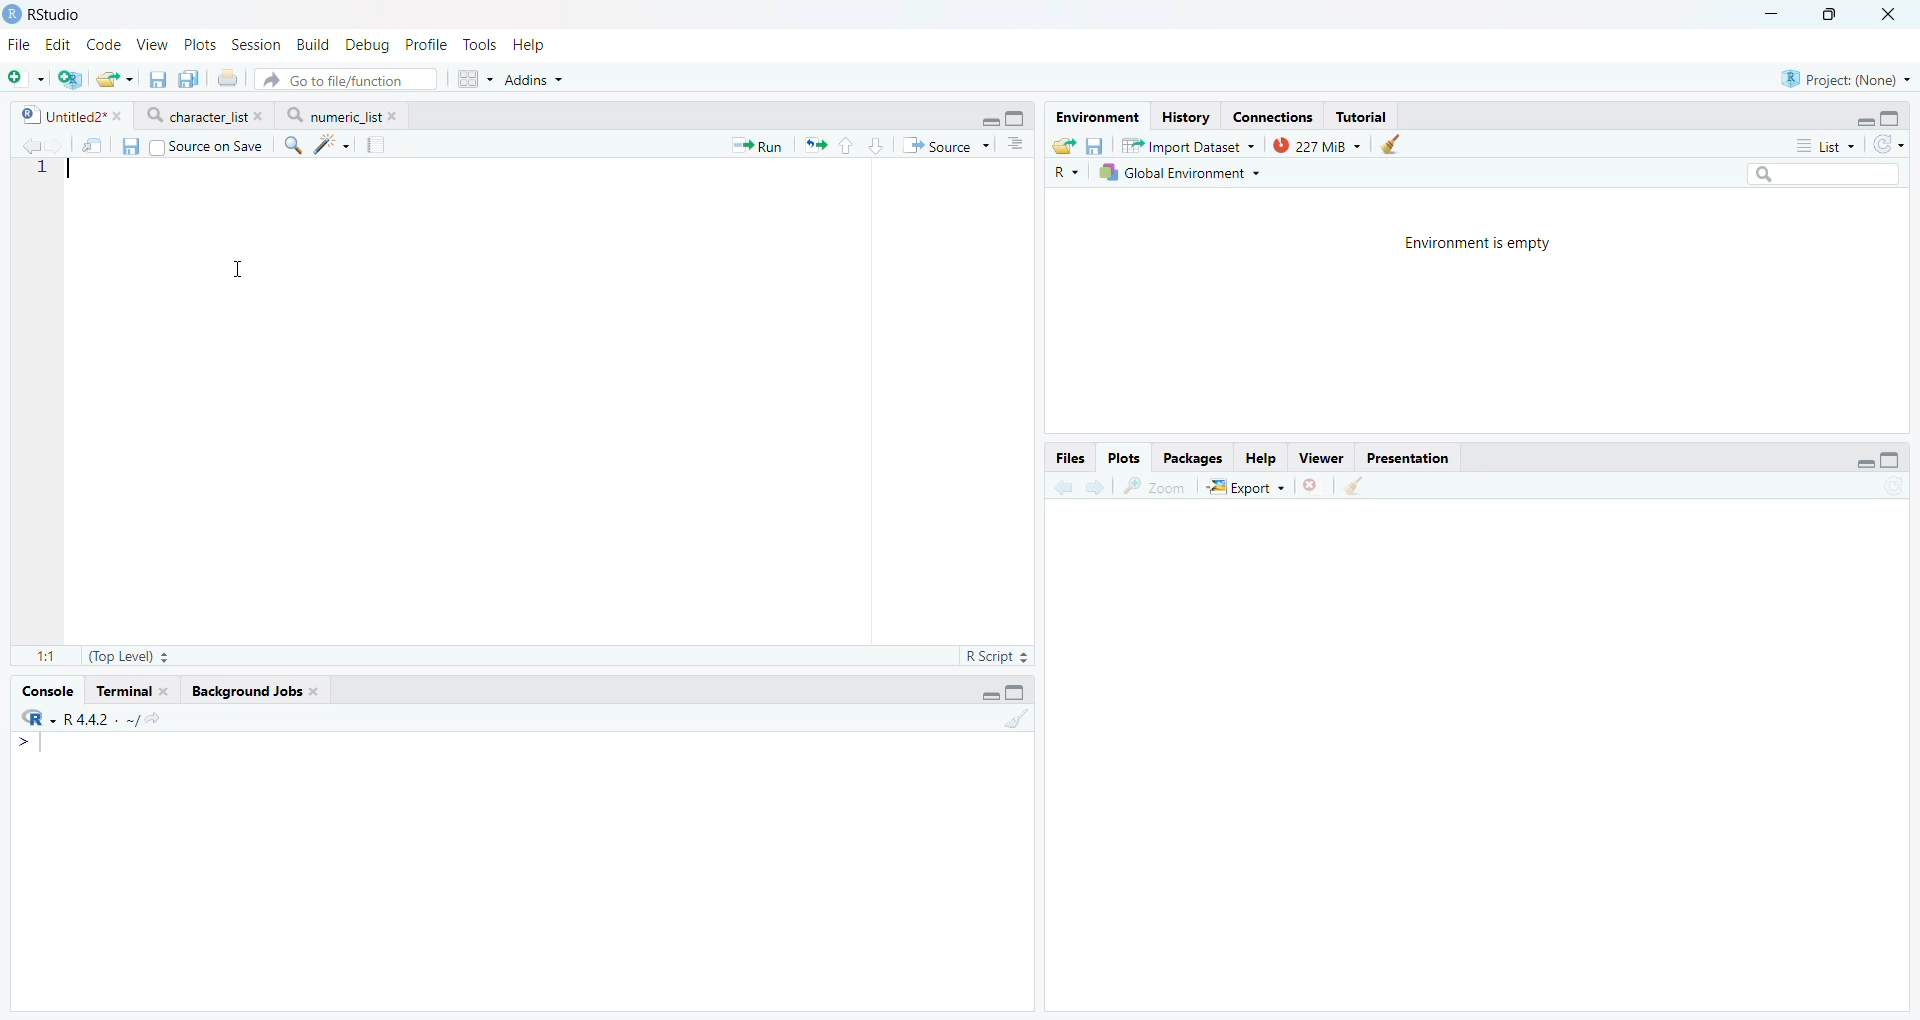 The image size is (1920, 1020). Describe the element at coordinates (333, 145) in the screenshot. I see `Code Tools` at that location.